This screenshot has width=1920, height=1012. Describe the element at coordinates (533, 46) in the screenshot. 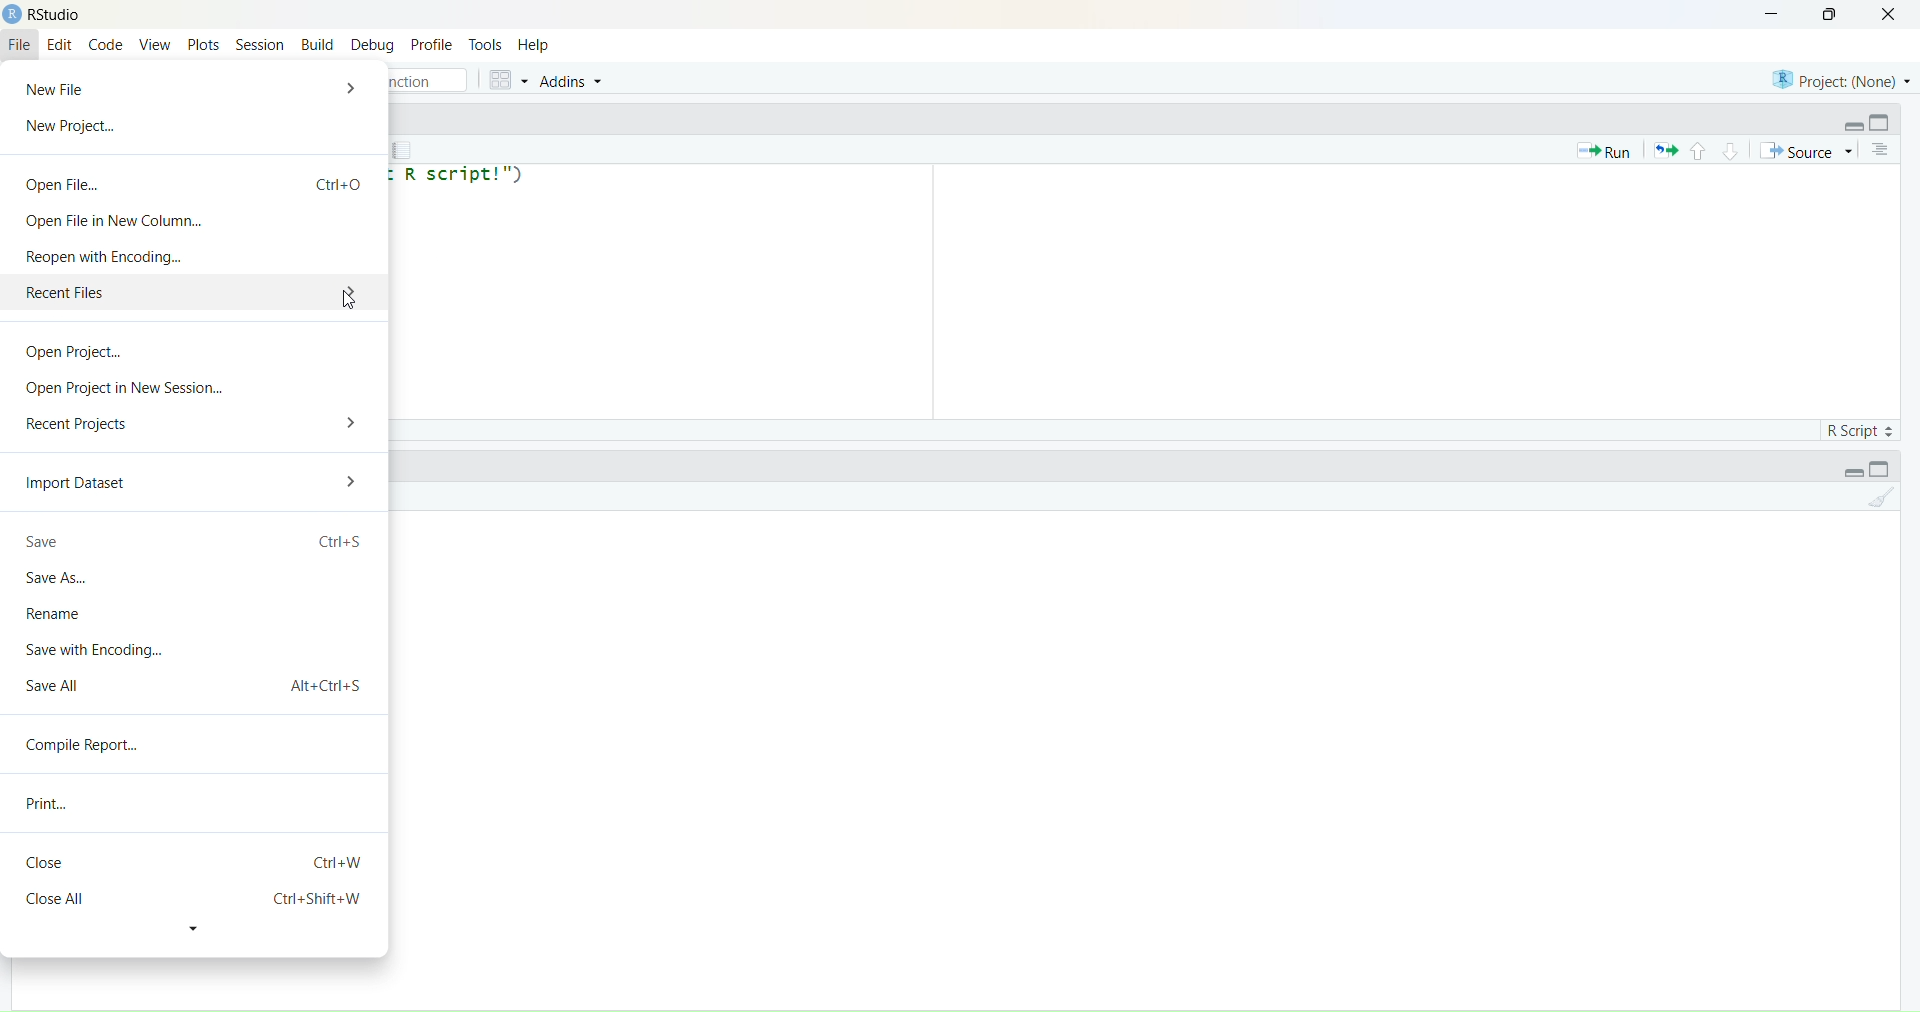

I see `Help` at that location.